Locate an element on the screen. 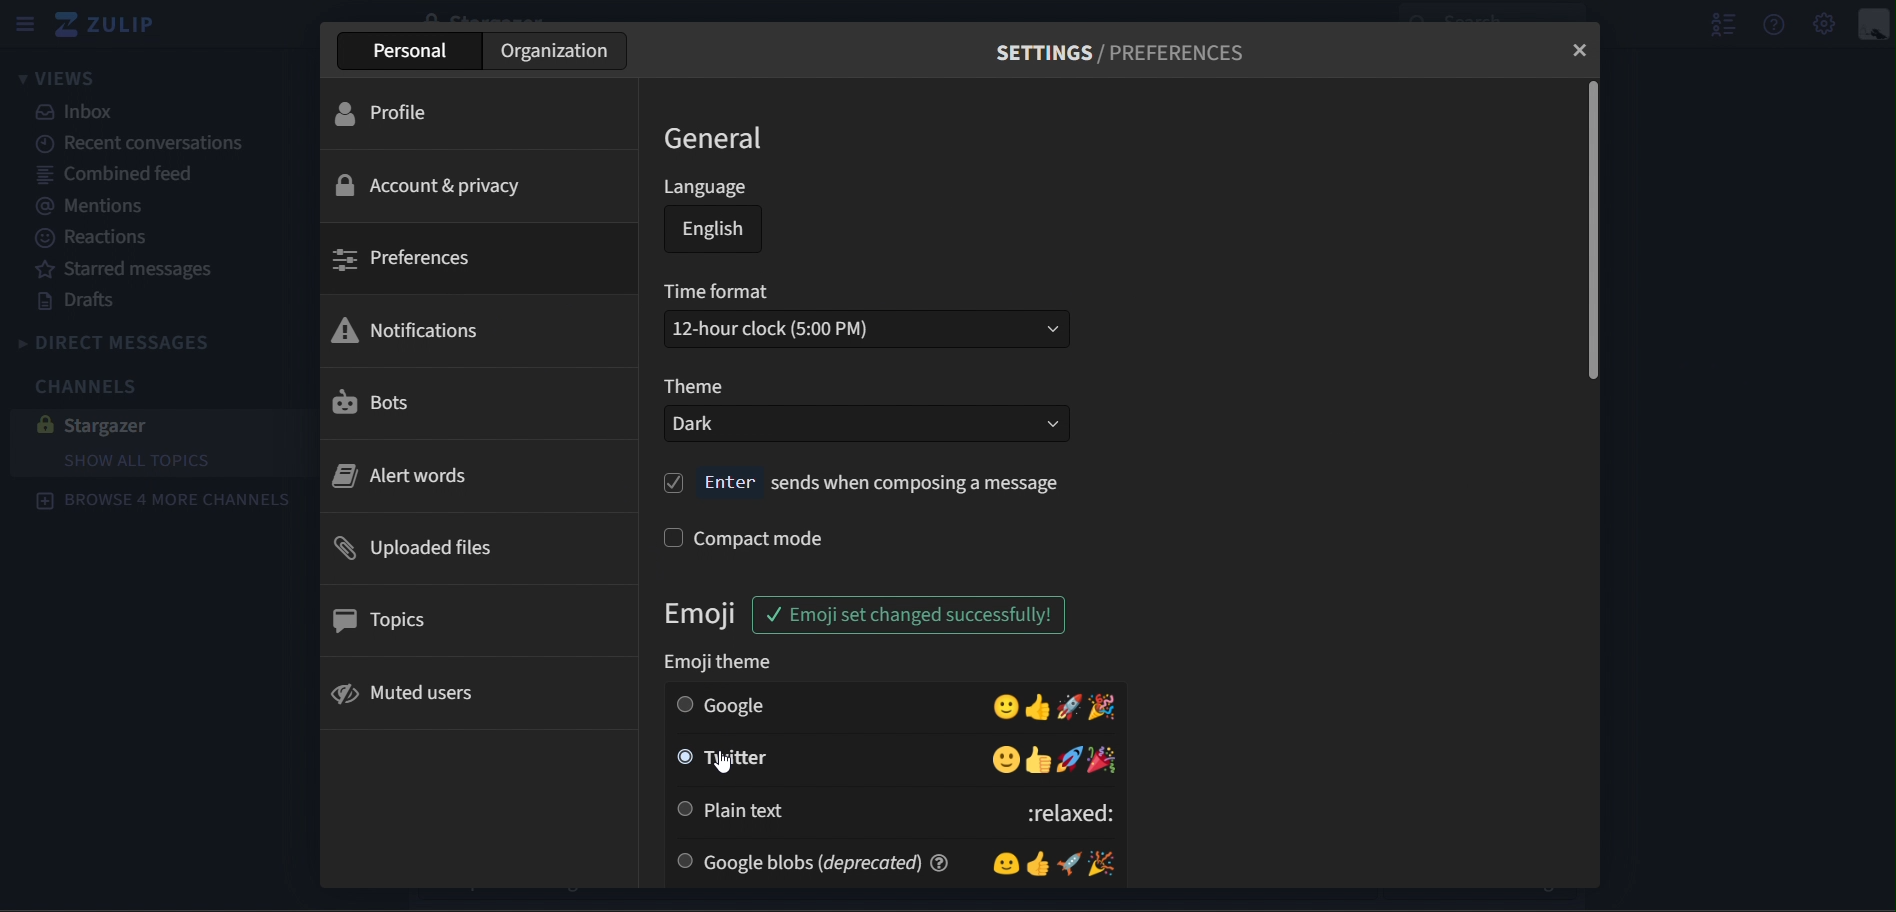  direct messages is located at coordinates (133, 341).